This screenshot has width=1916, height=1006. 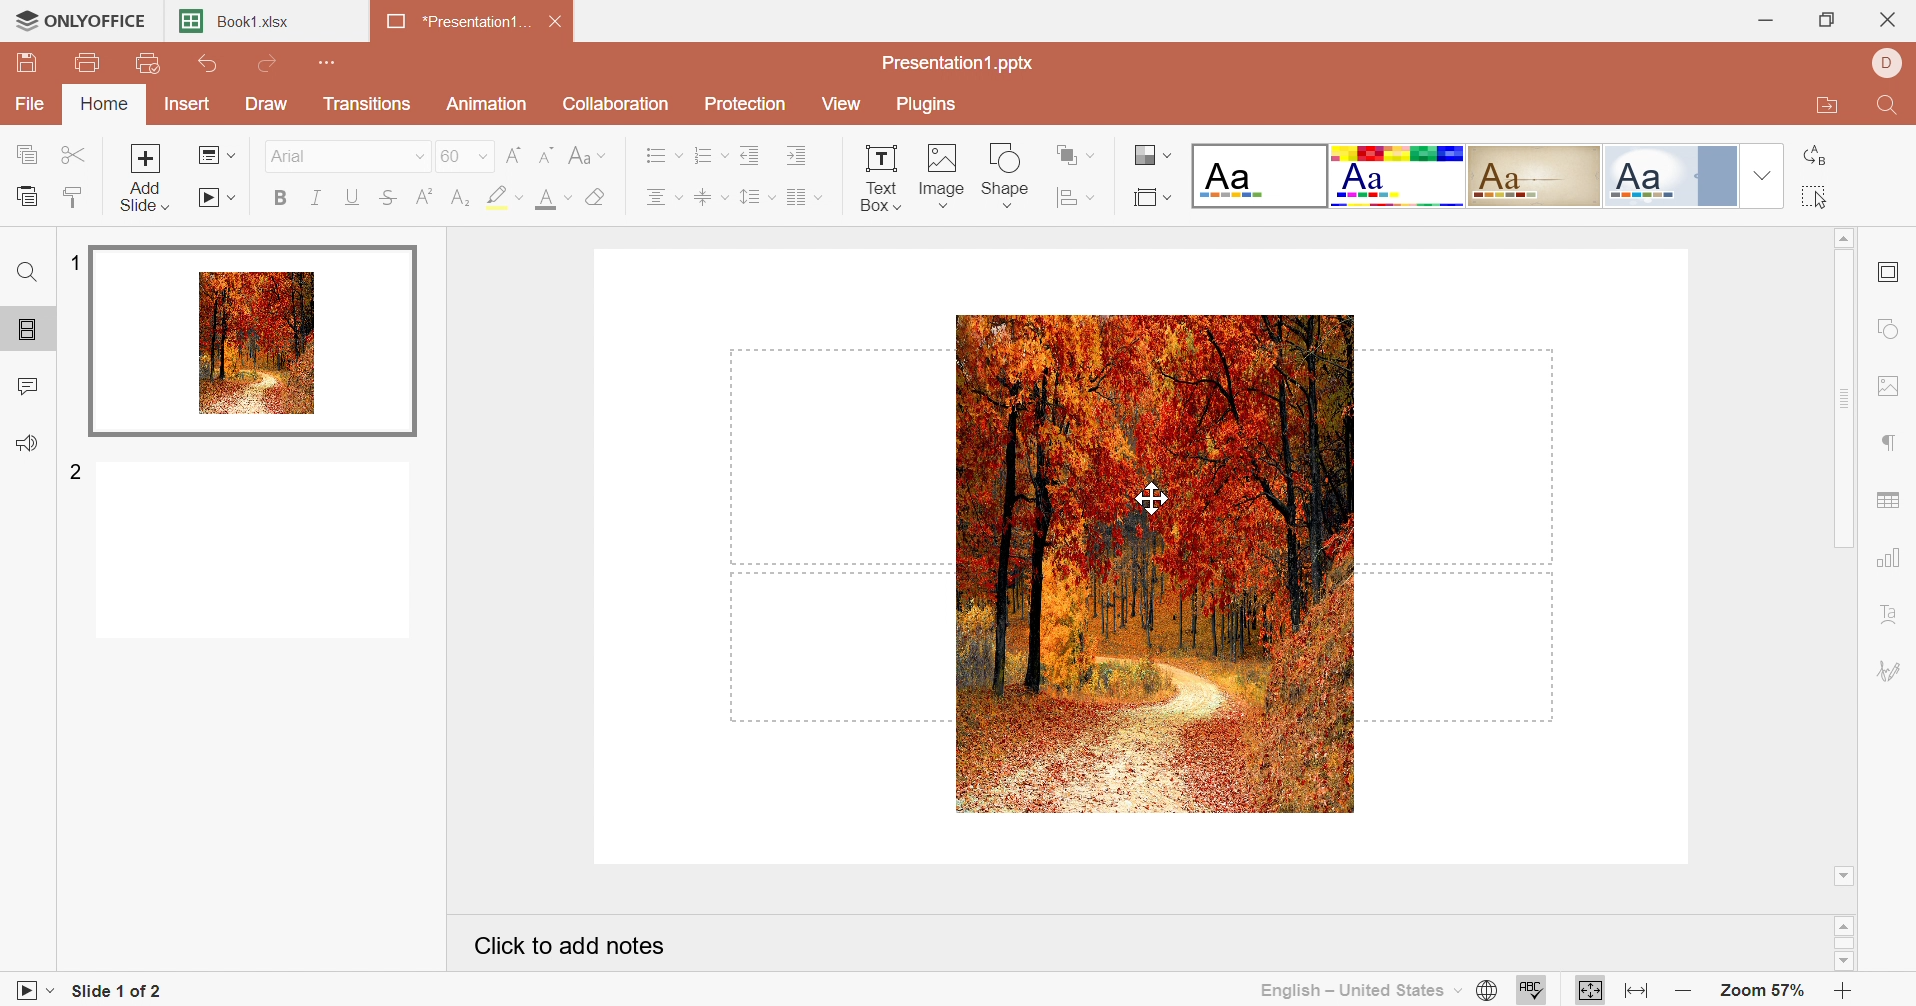 What do you see at coordinates (1844, 992) in the screenshot?
I see `Zoom in` at bounding box center [1844, 992].